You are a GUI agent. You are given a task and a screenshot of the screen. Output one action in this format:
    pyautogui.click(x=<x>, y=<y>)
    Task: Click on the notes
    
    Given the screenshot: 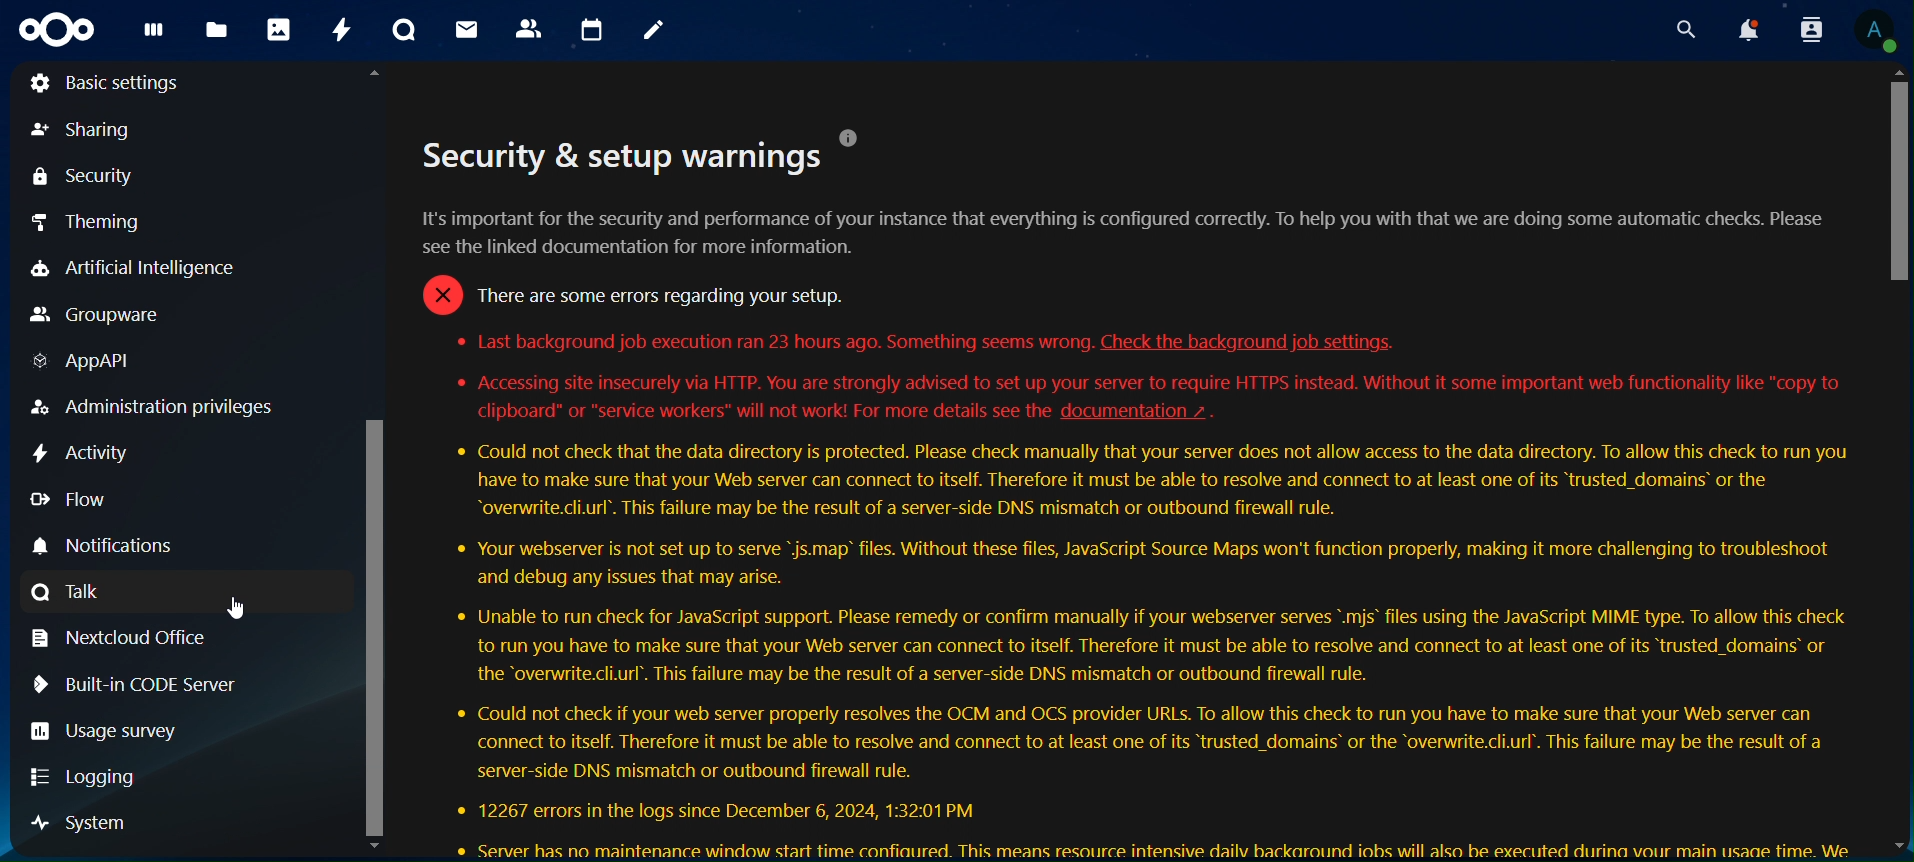 What is the action you would take?
    pyautogui.click(x=656, y=33)
    